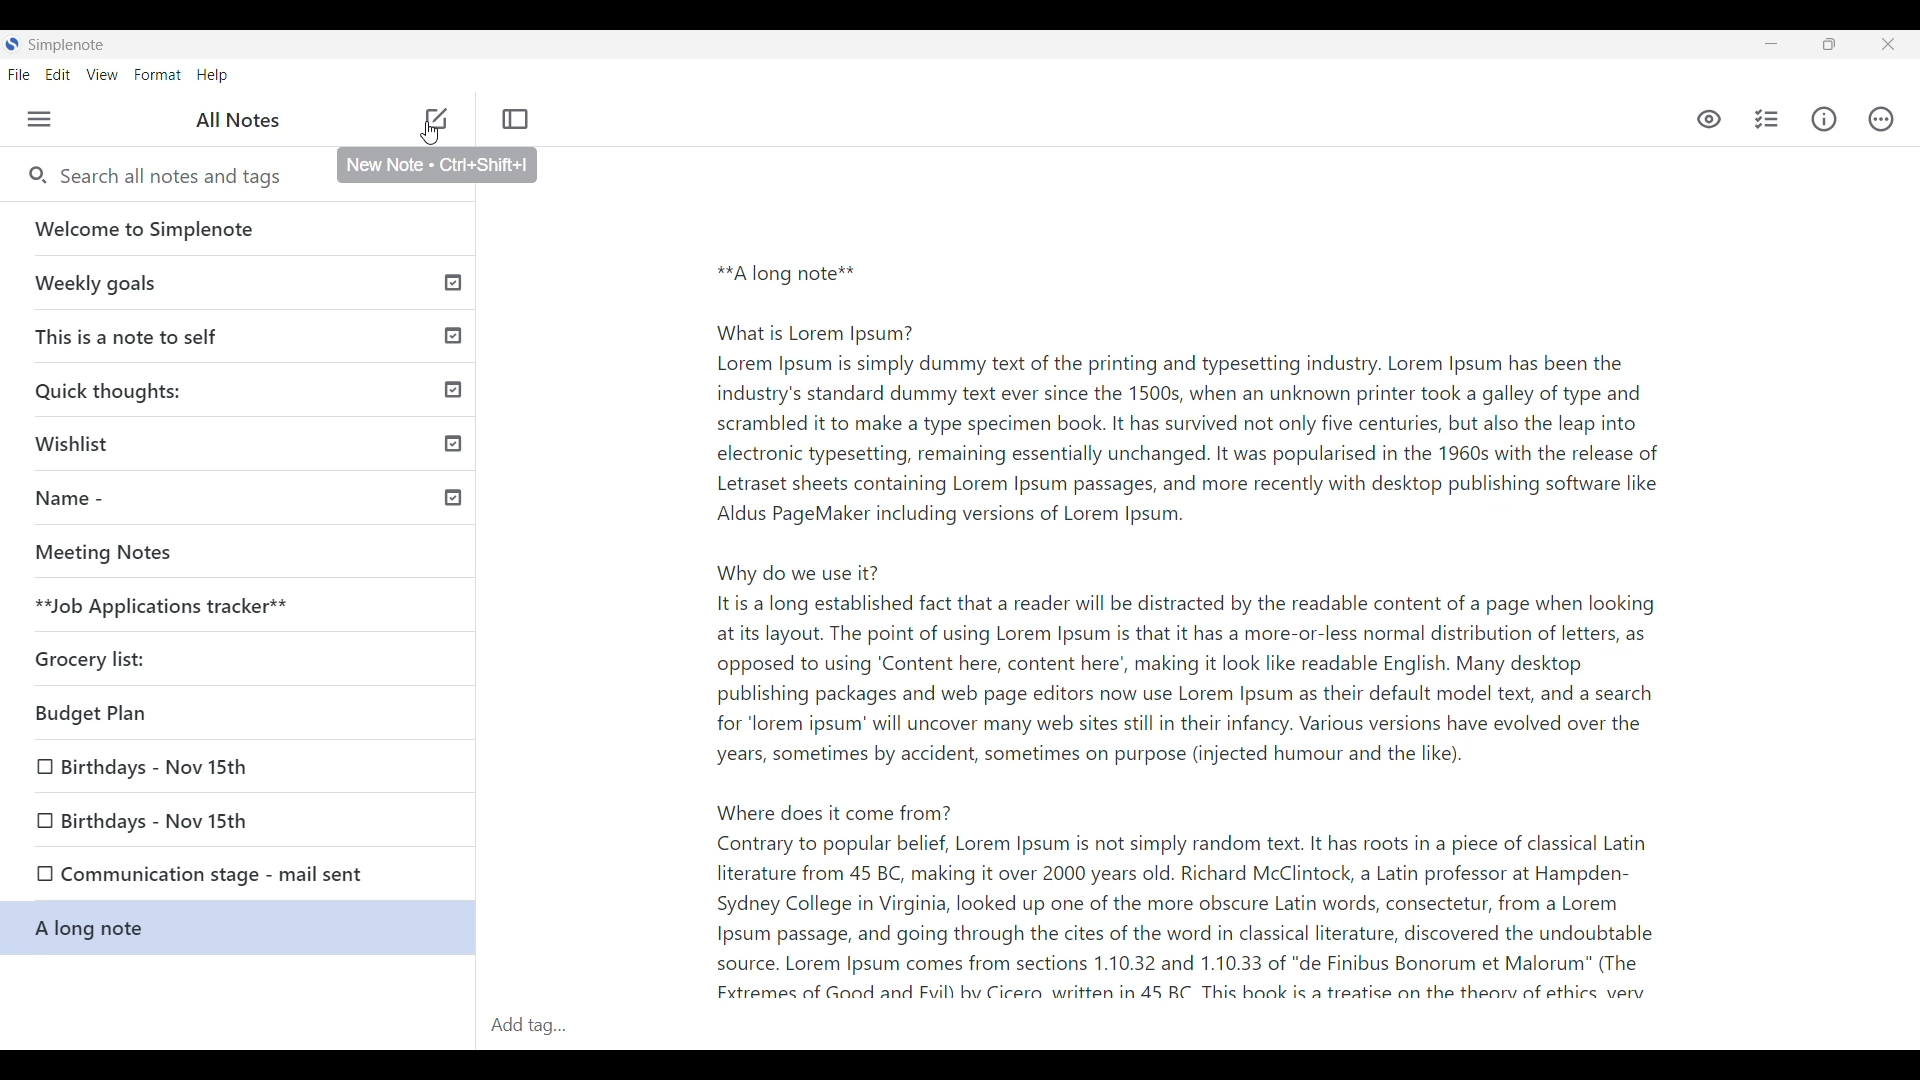  I want to click on Info, so click(1824, 119).